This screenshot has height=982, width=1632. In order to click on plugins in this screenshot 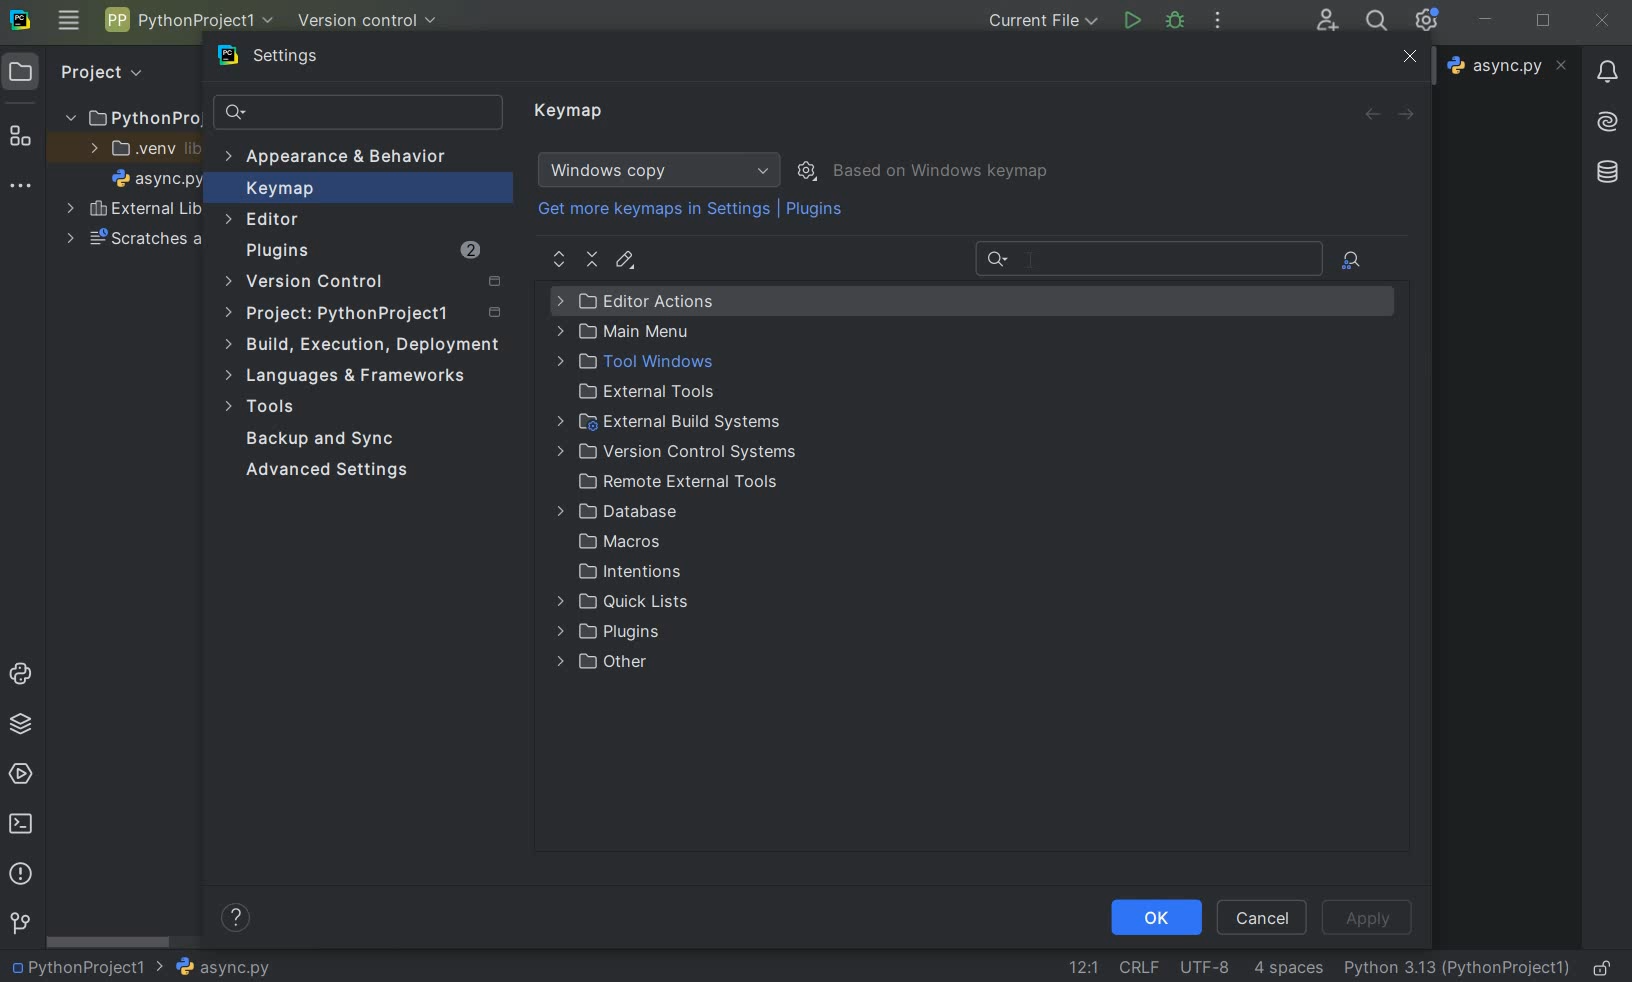, I will do `click(361, 253)`.